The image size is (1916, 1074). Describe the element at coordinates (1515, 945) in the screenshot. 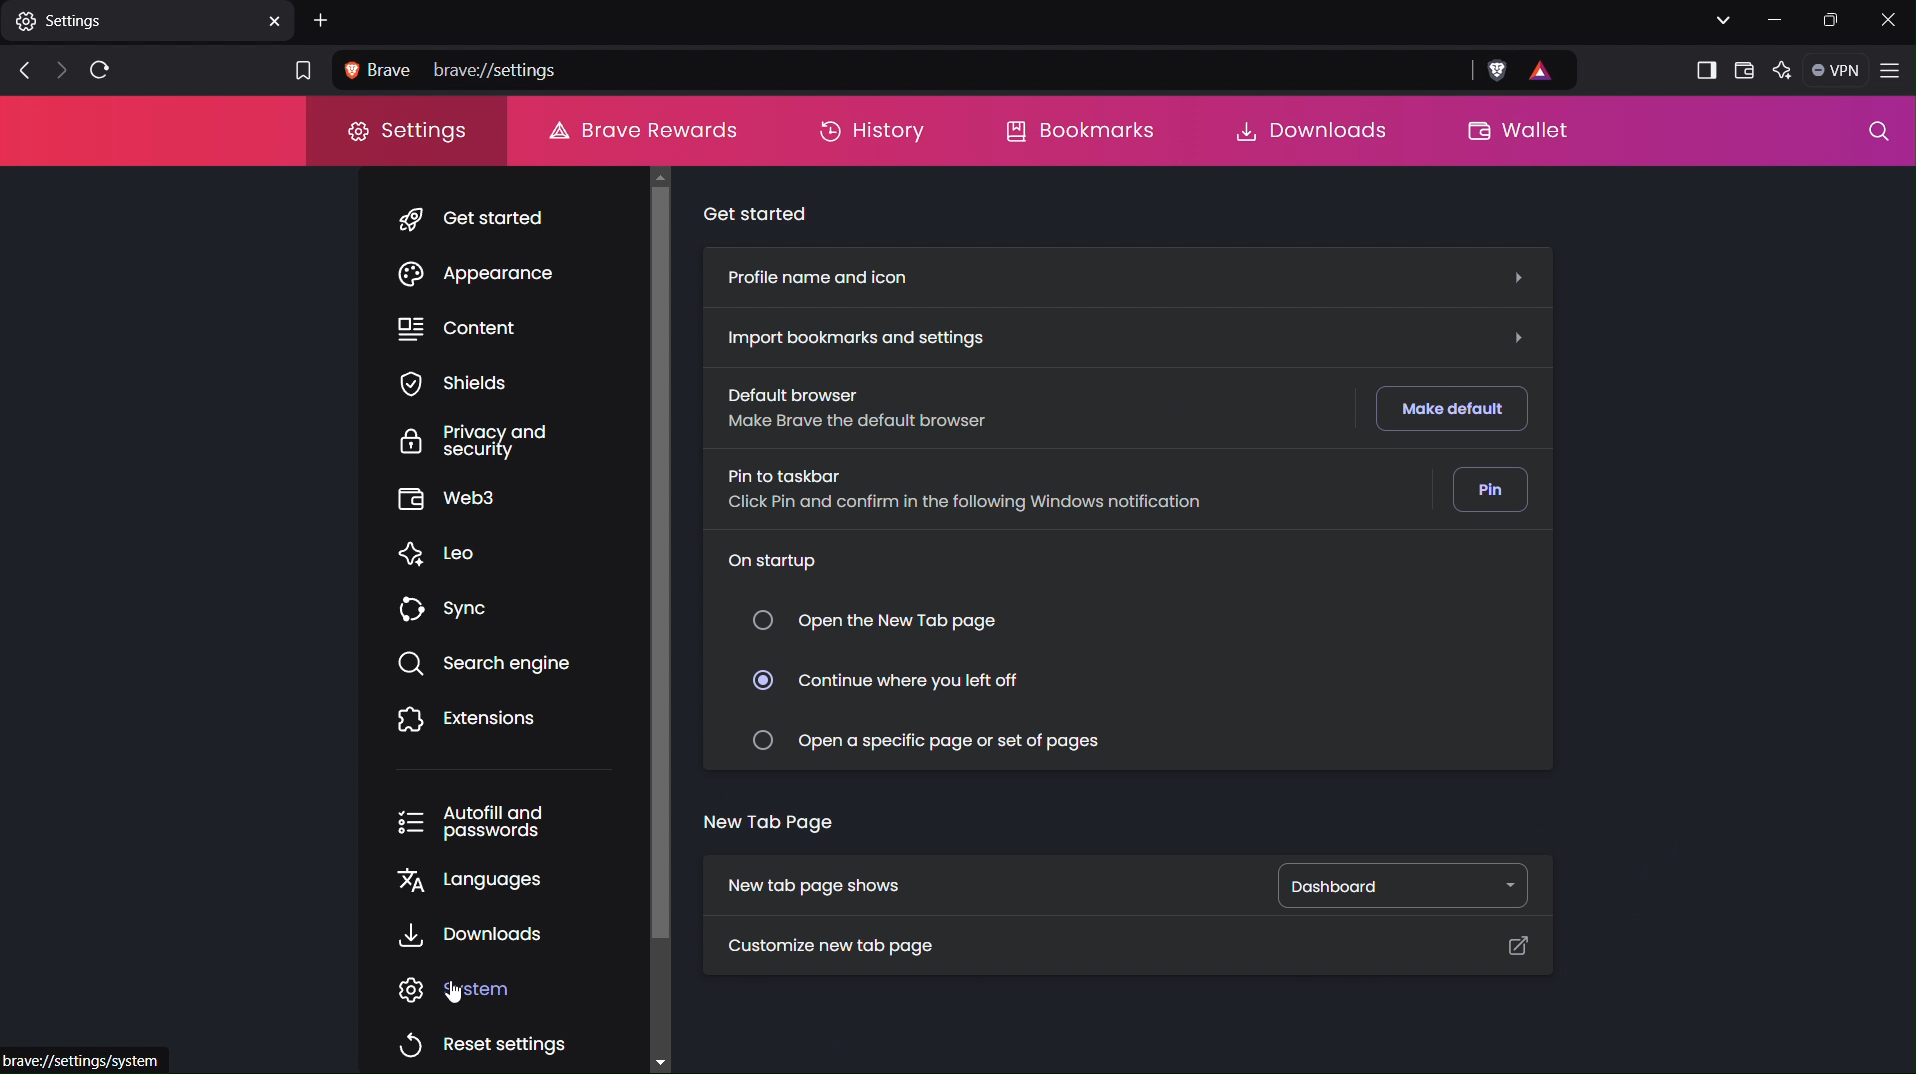

I see `Redirect` at that location.